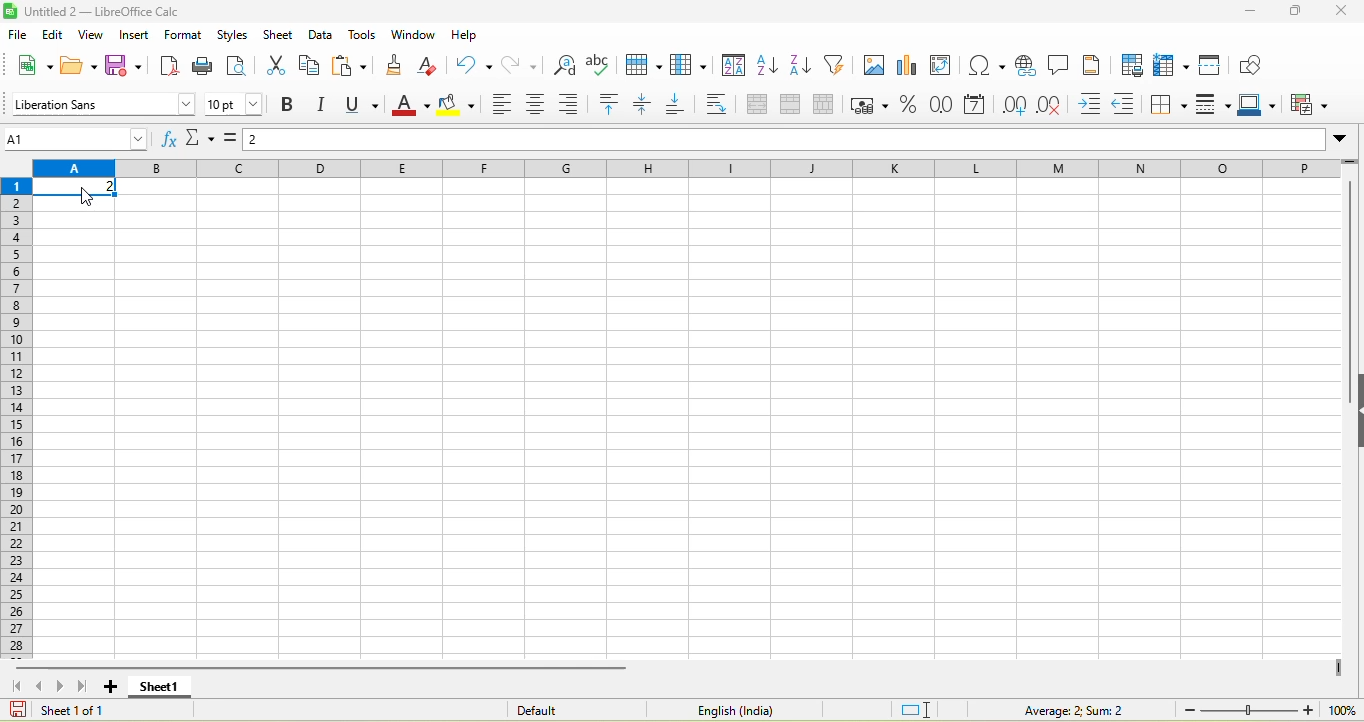 This screenshot has height=722, width=1364. What do you see at coordinates (1211, 105) in the screenshot?
I see `border style` at bounding box center [1211, 105].